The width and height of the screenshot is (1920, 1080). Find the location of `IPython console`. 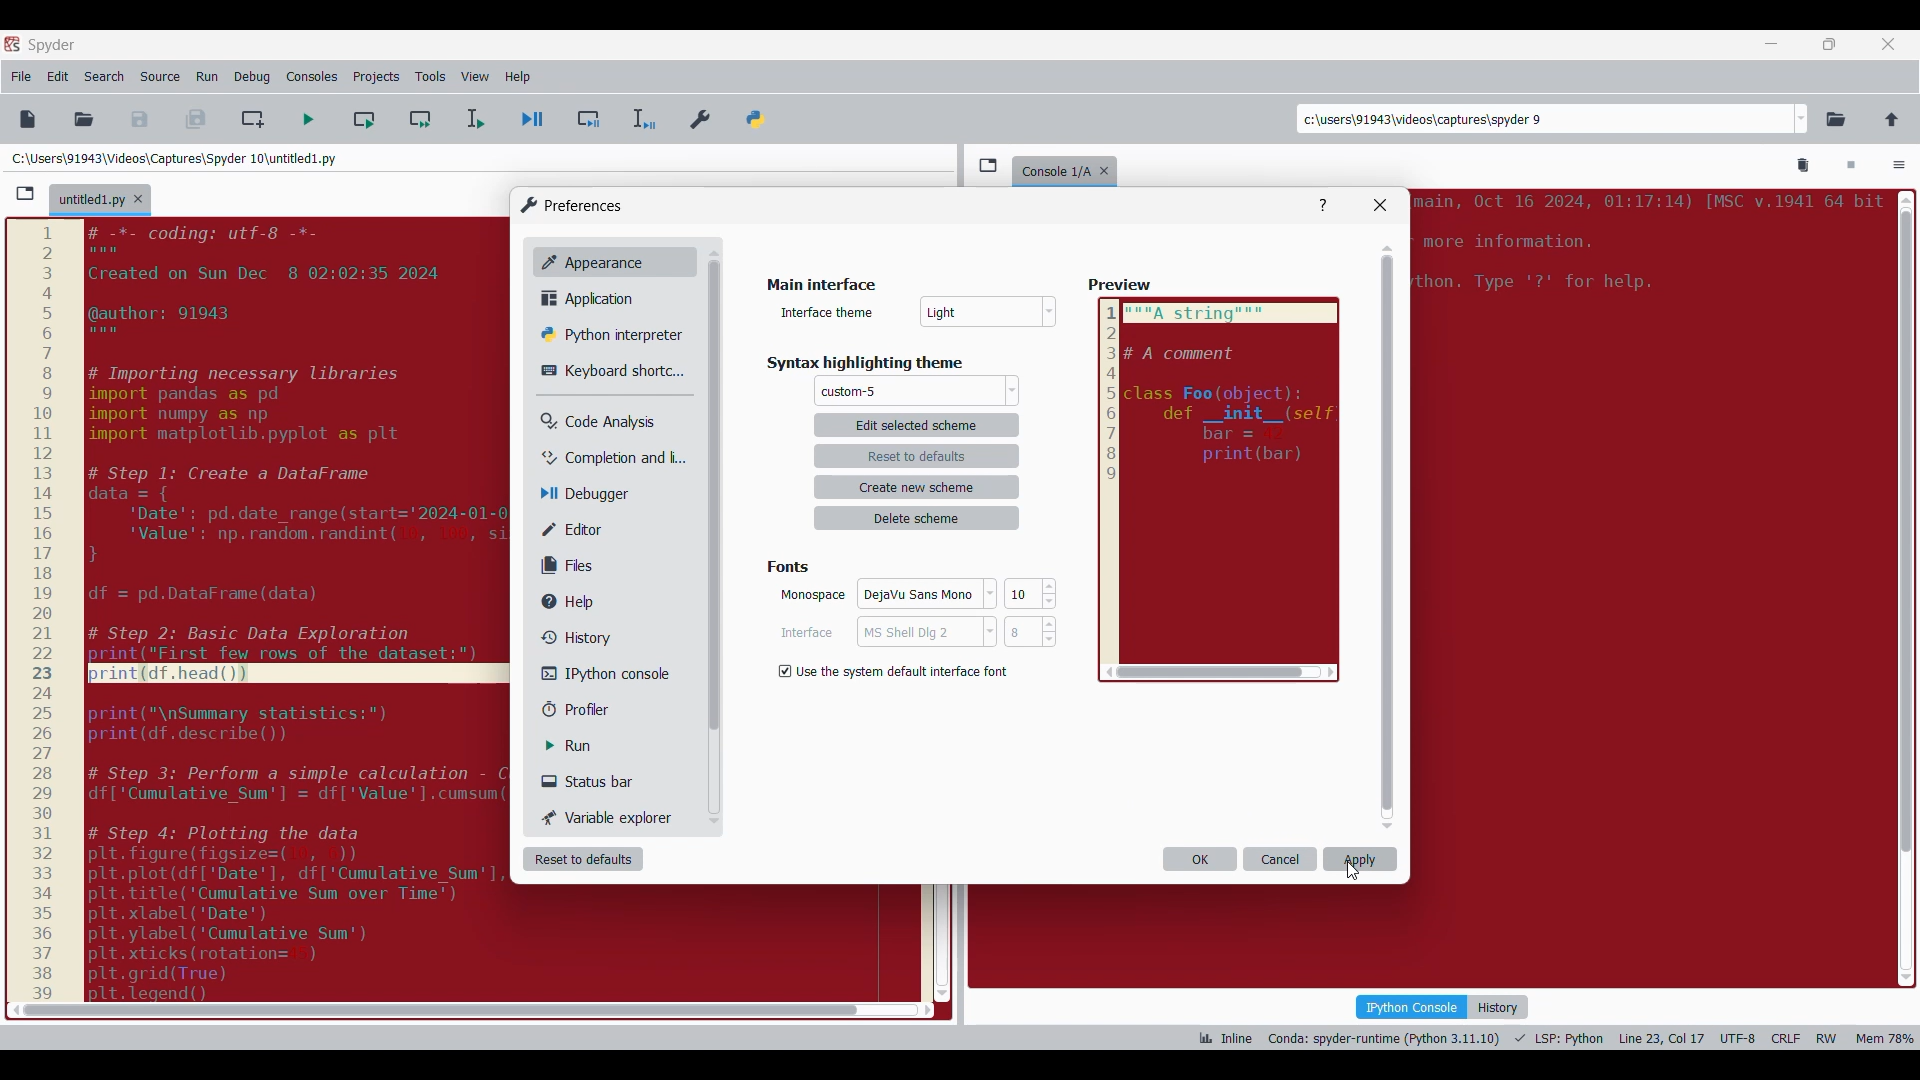

IPython console is located at coordinates (599, 673).